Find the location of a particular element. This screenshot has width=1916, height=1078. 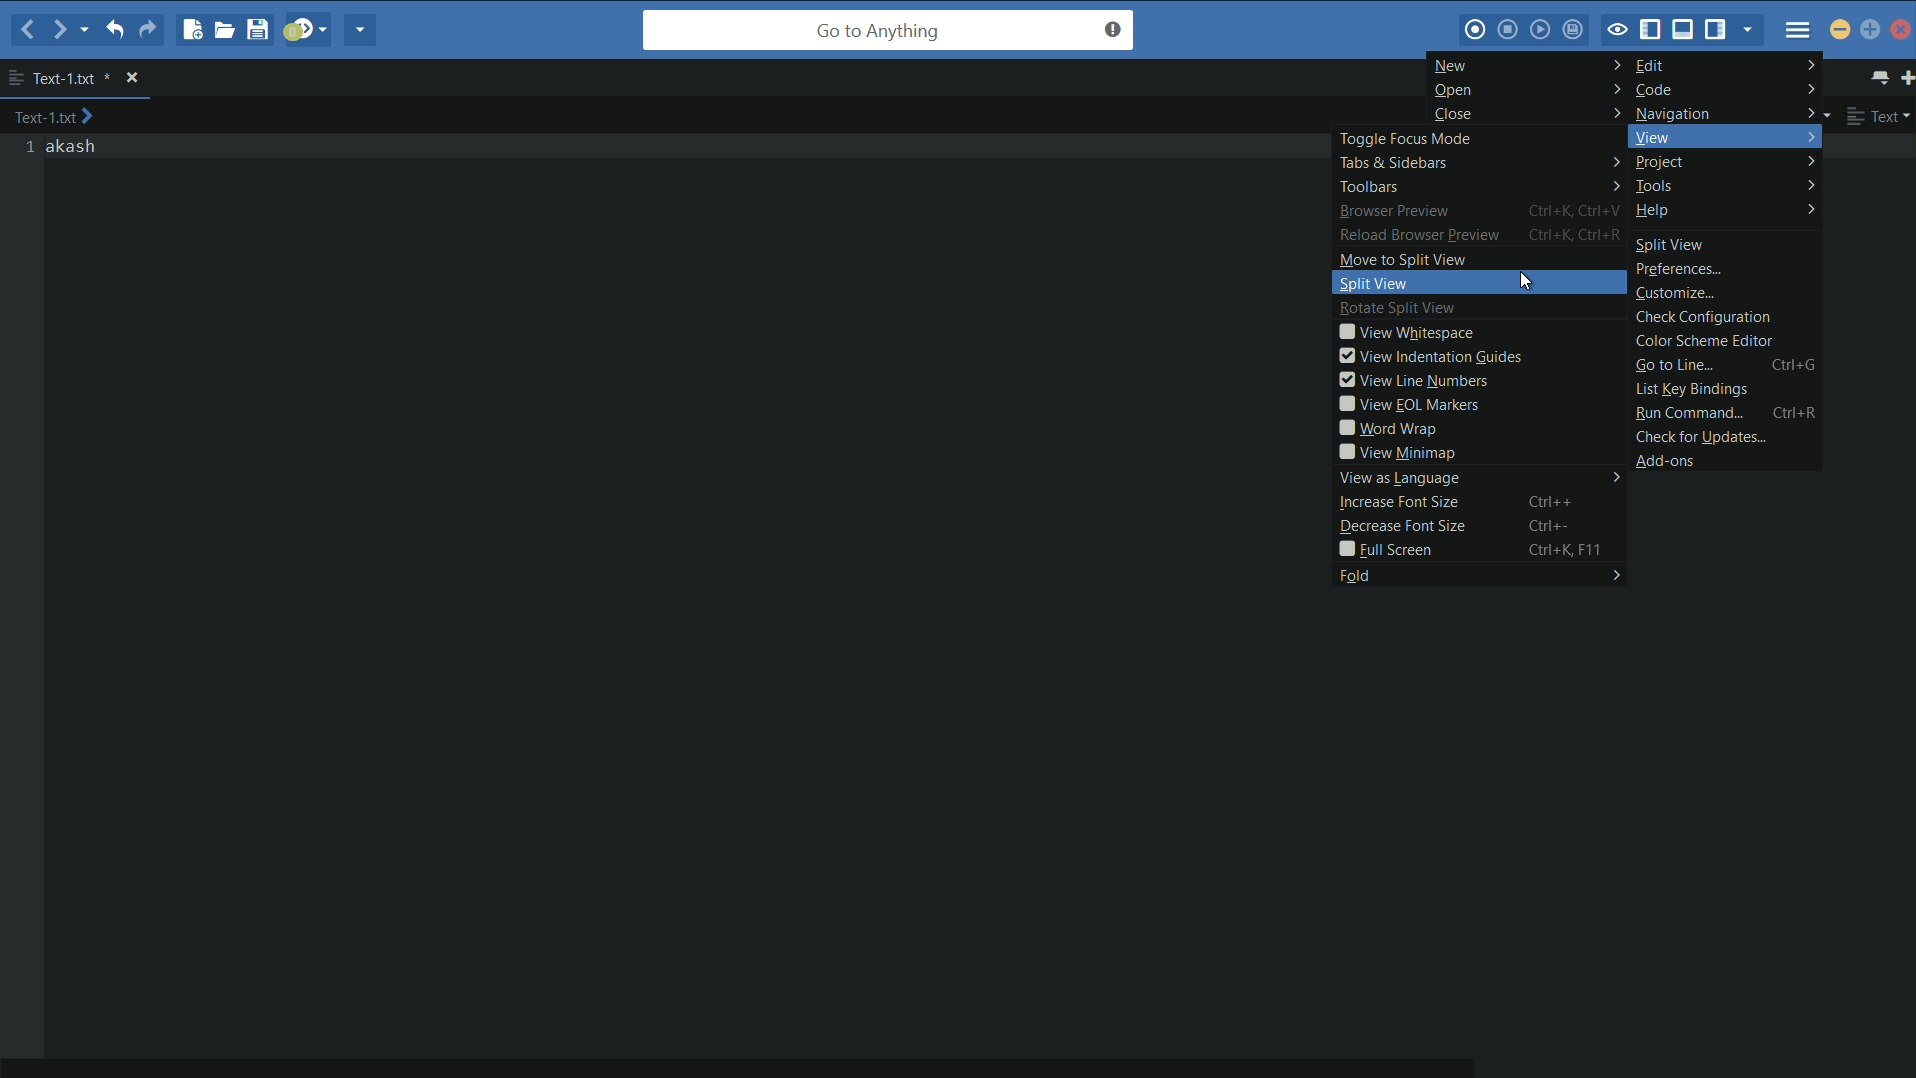

customize is located at coordinates (1728, 294).